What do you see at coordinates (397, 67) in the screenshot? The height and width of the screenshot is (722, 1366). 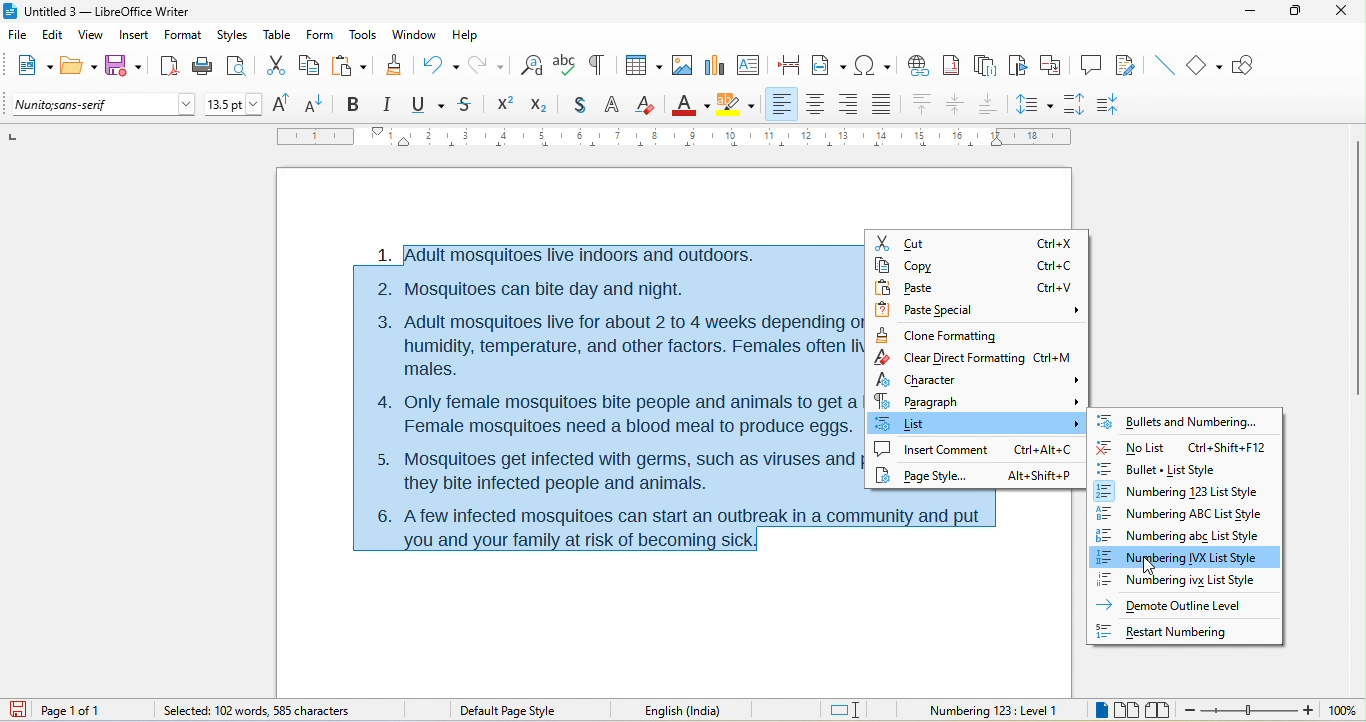 I see `clone formatting` at bounding box center [397, 67].